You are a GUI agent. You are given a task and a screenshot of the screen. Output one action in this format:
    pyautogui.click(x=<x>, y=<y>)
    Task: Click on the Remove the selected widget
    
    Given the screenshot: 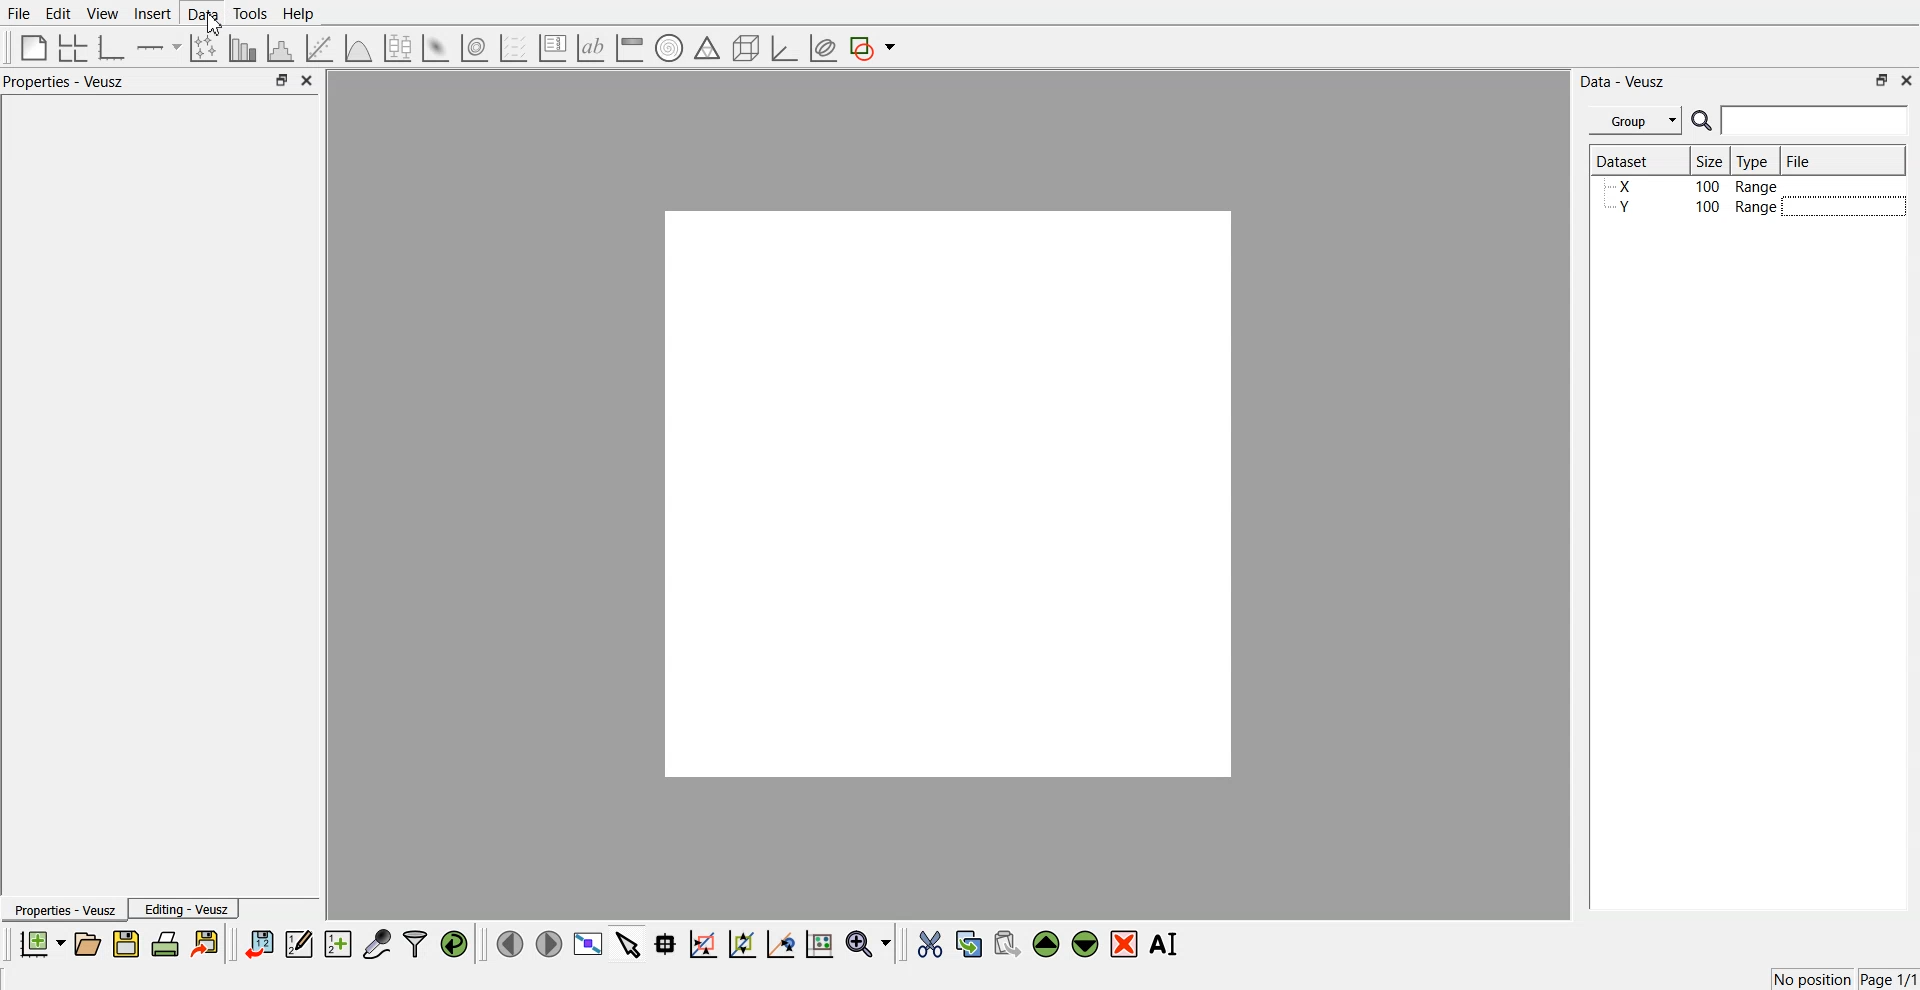 What is the action you would take?
    pyautogui.click(x=1124, y=945)
    